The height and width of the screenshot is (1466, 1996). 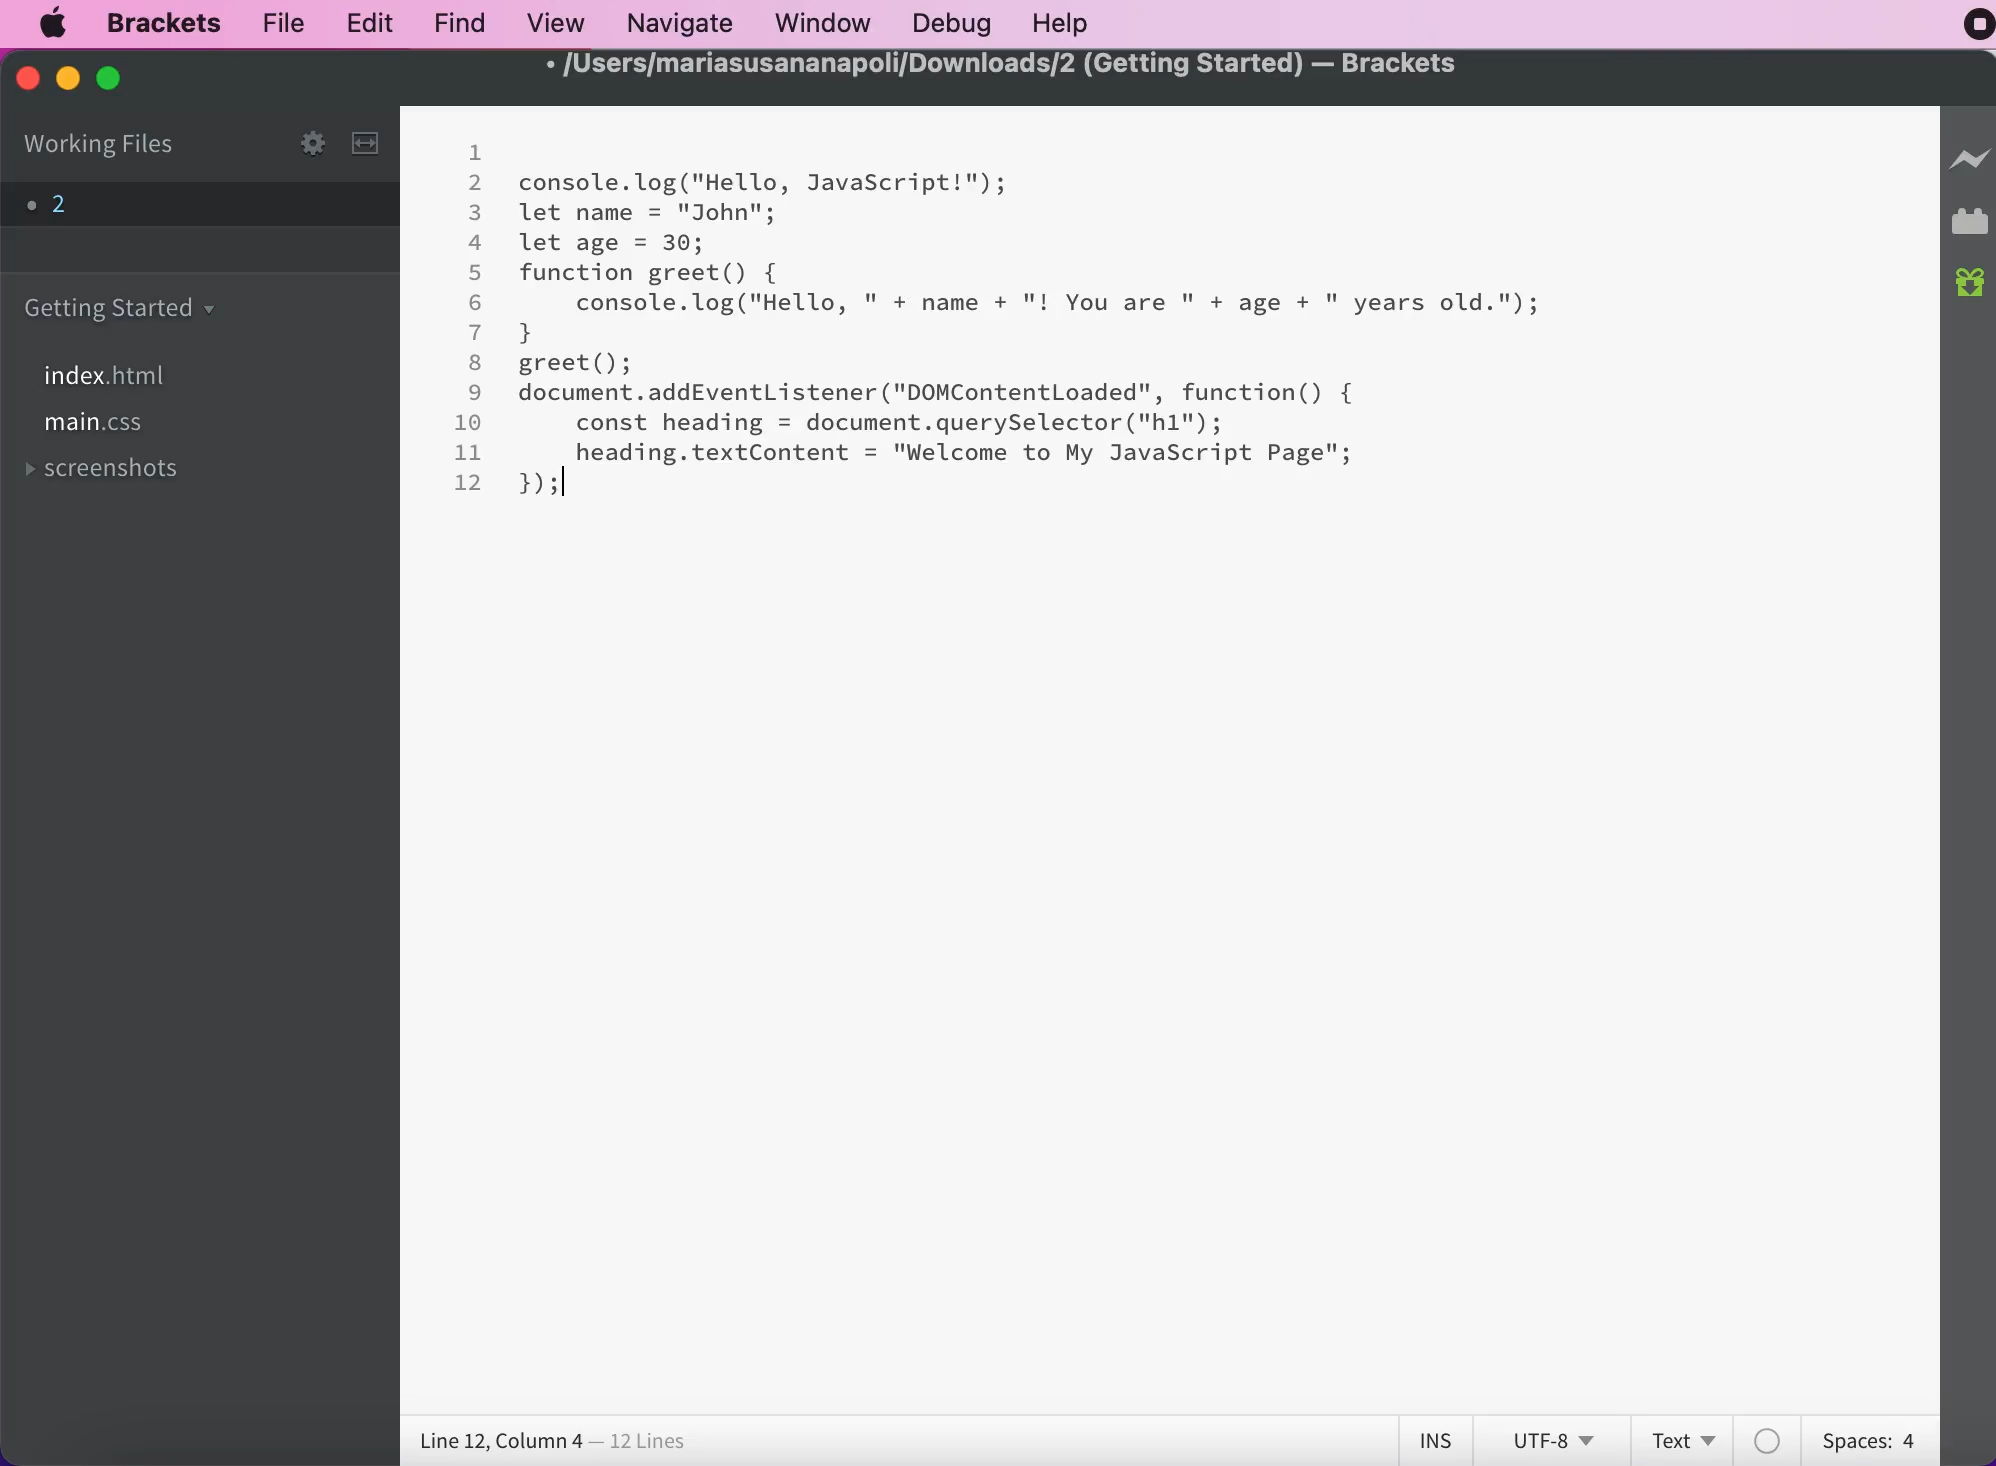 I want to click on 3, so click(x=476, y=214).